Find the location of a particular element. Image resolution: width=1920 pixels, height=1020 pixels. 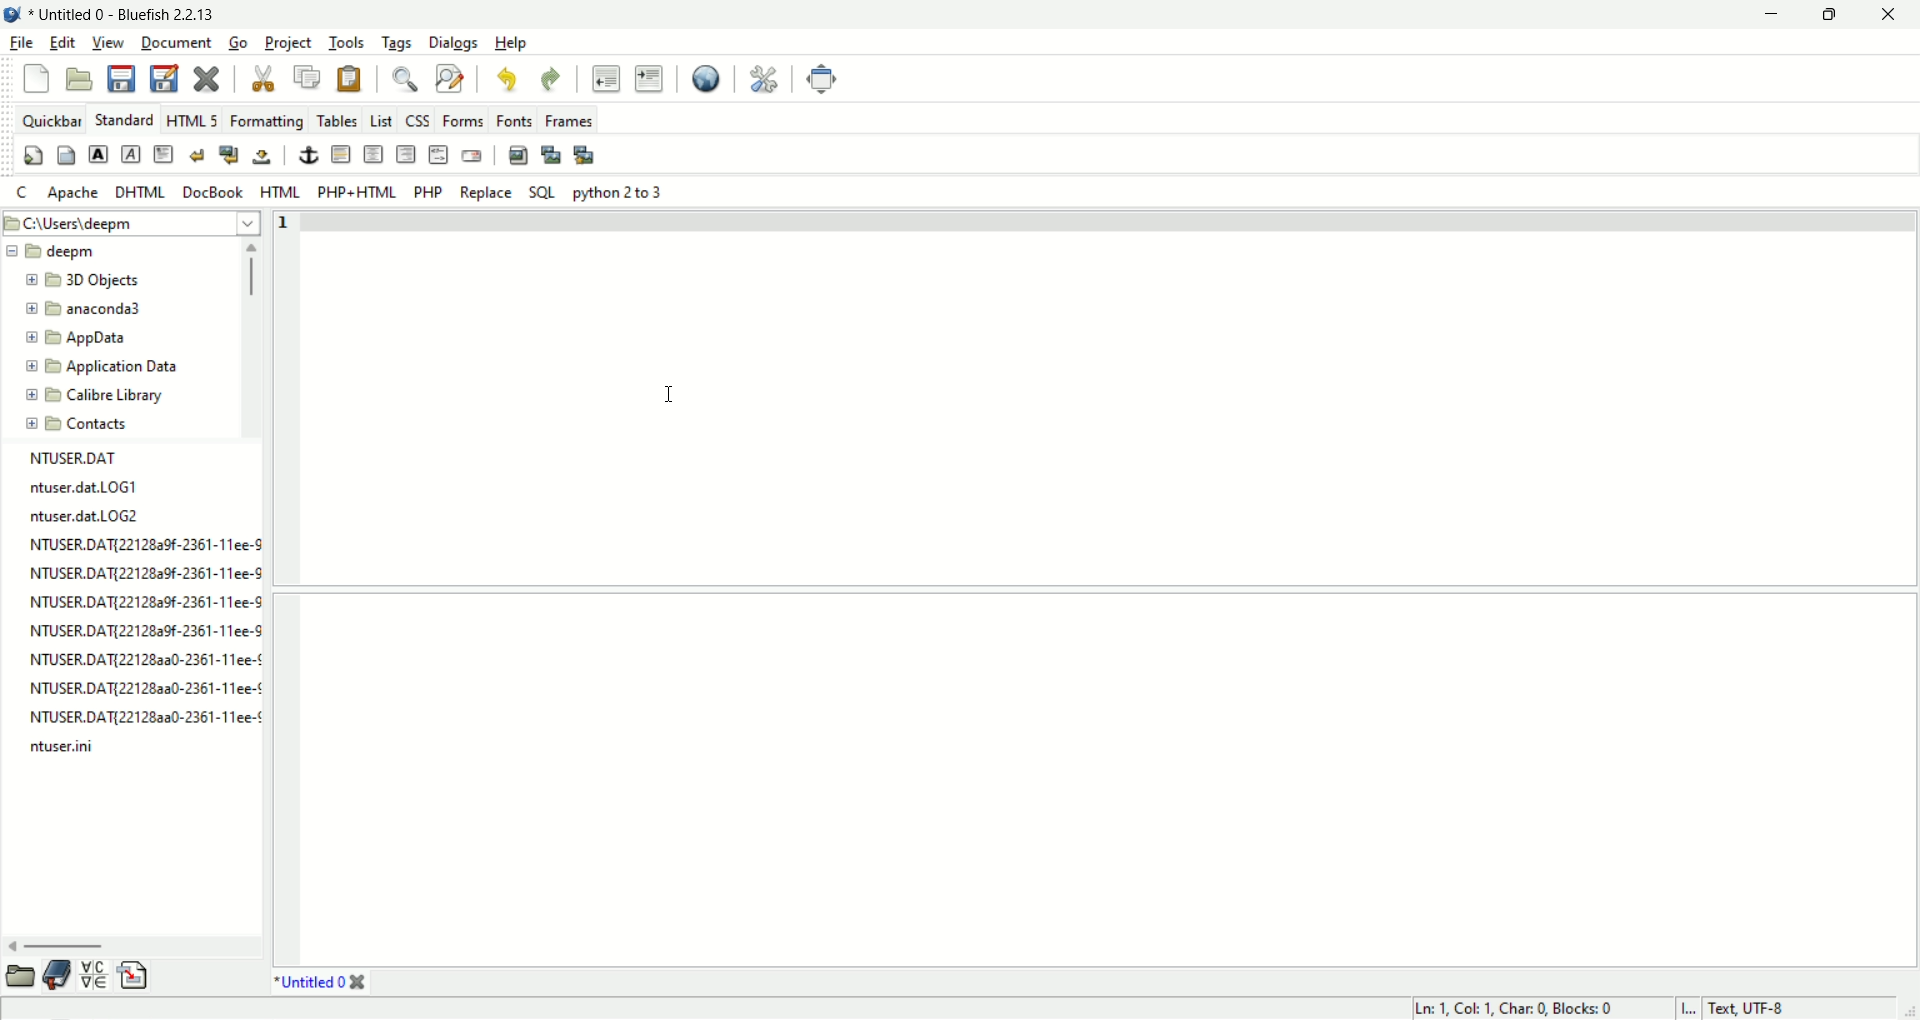

fonts is located at coordinates (517, 121).